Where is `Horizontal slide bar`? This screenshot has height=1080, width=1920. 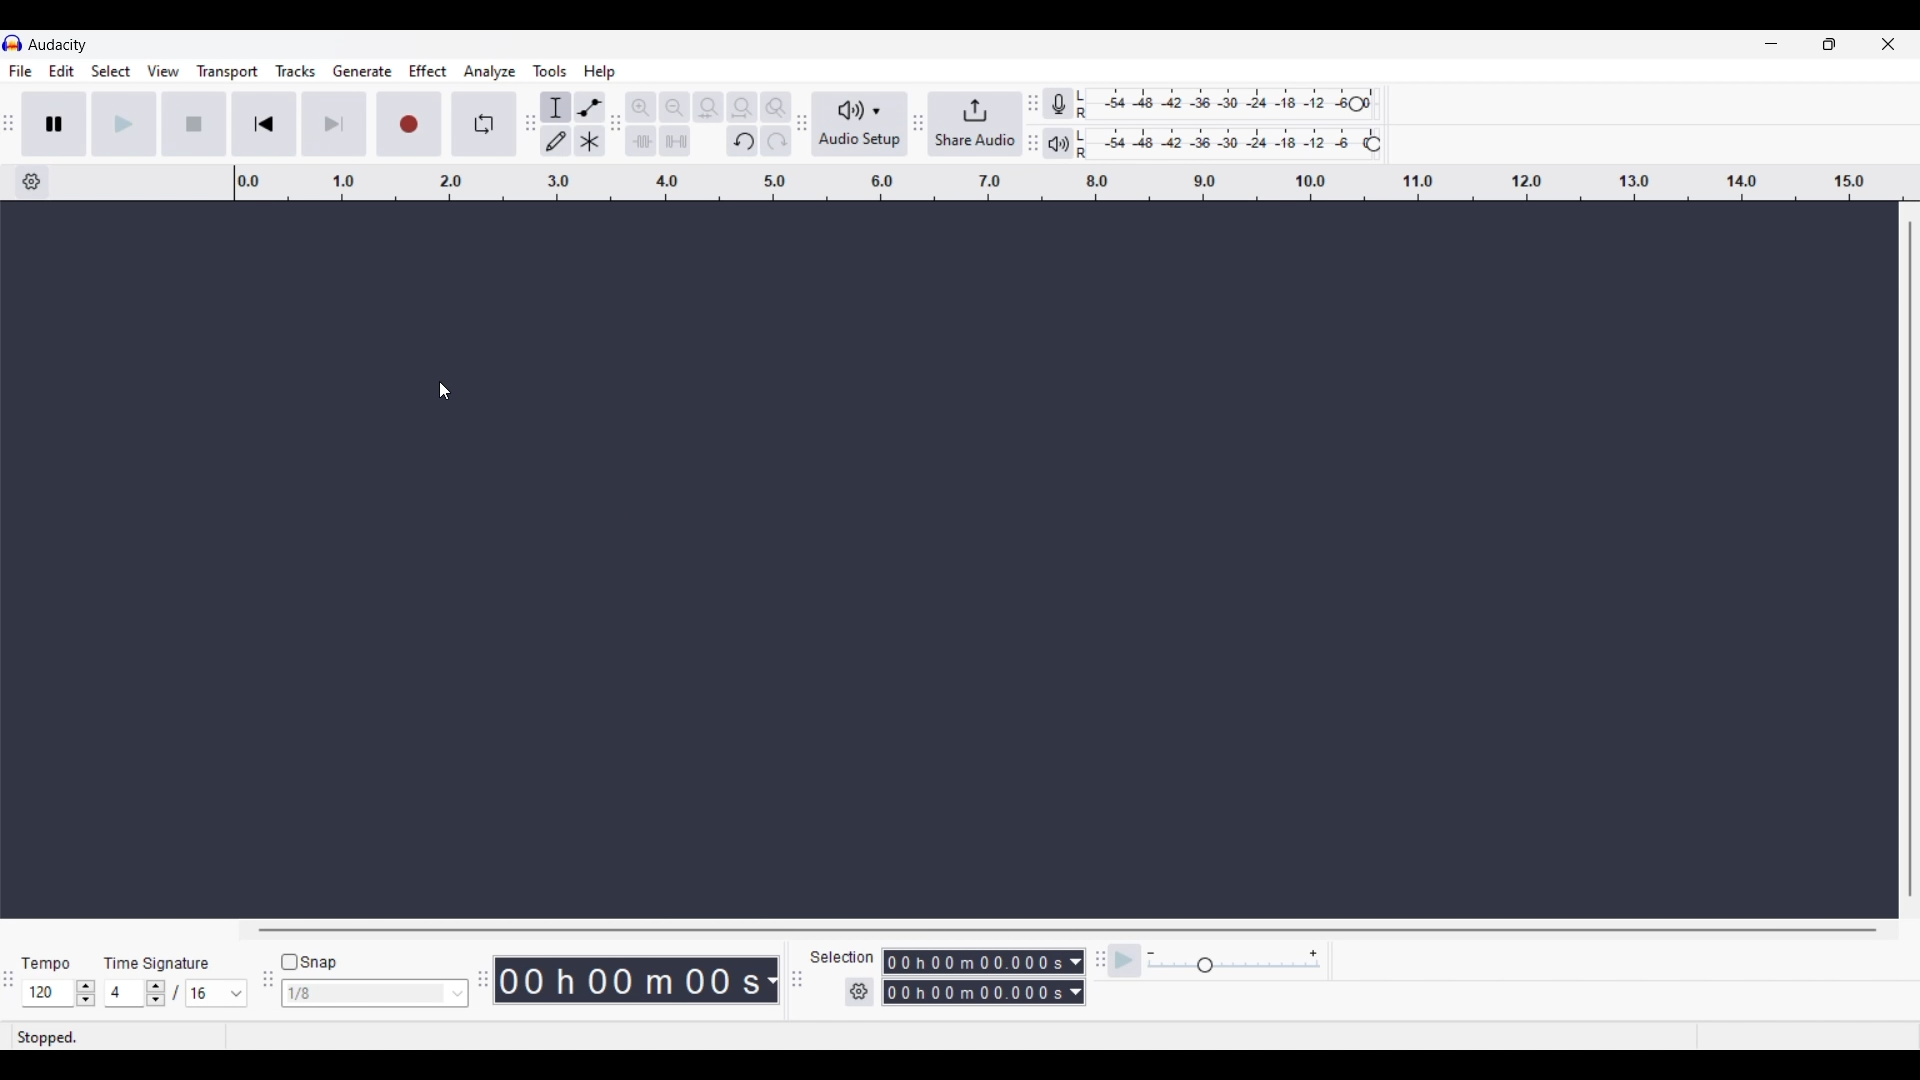 Horizontal slide bar is located at coordinates (1068, 930).